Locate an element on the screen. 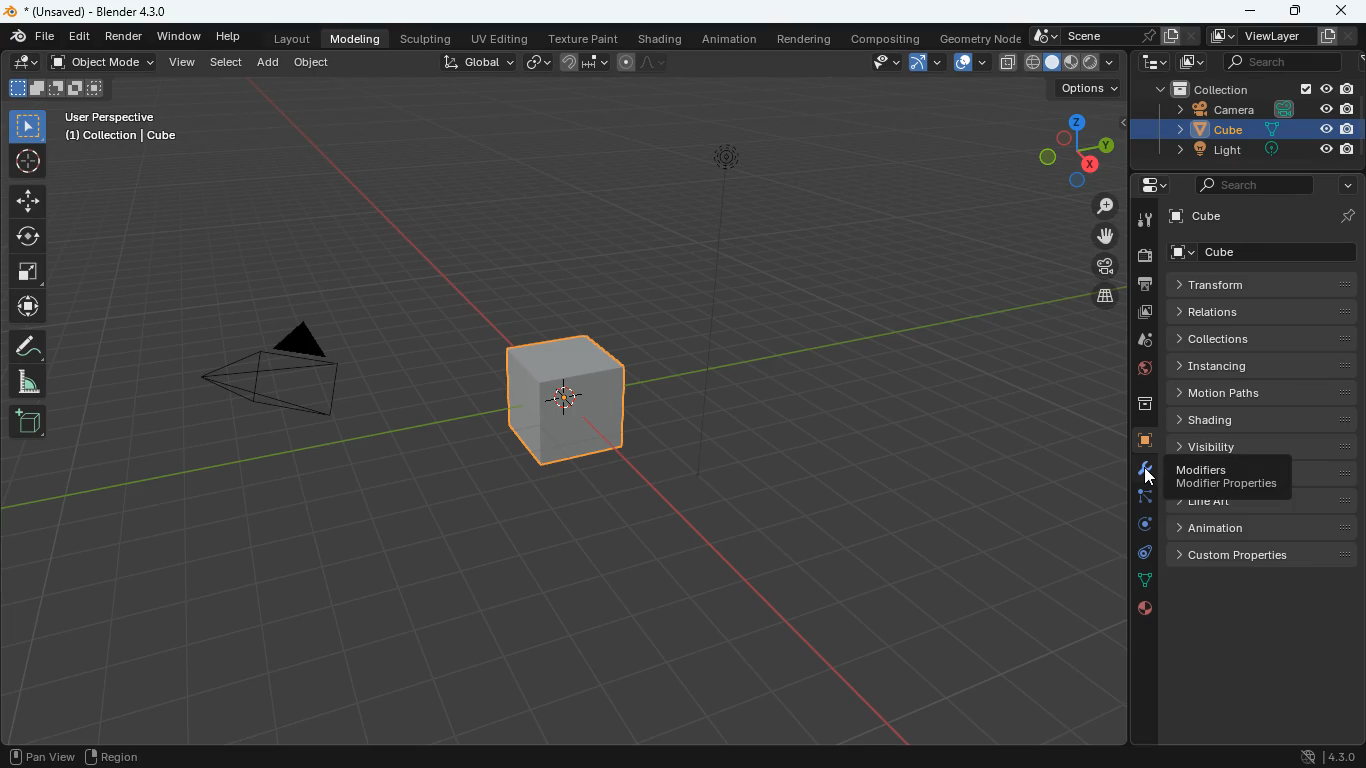 The image size is (1366, 768). image type is located at coordinates (1073, 63).